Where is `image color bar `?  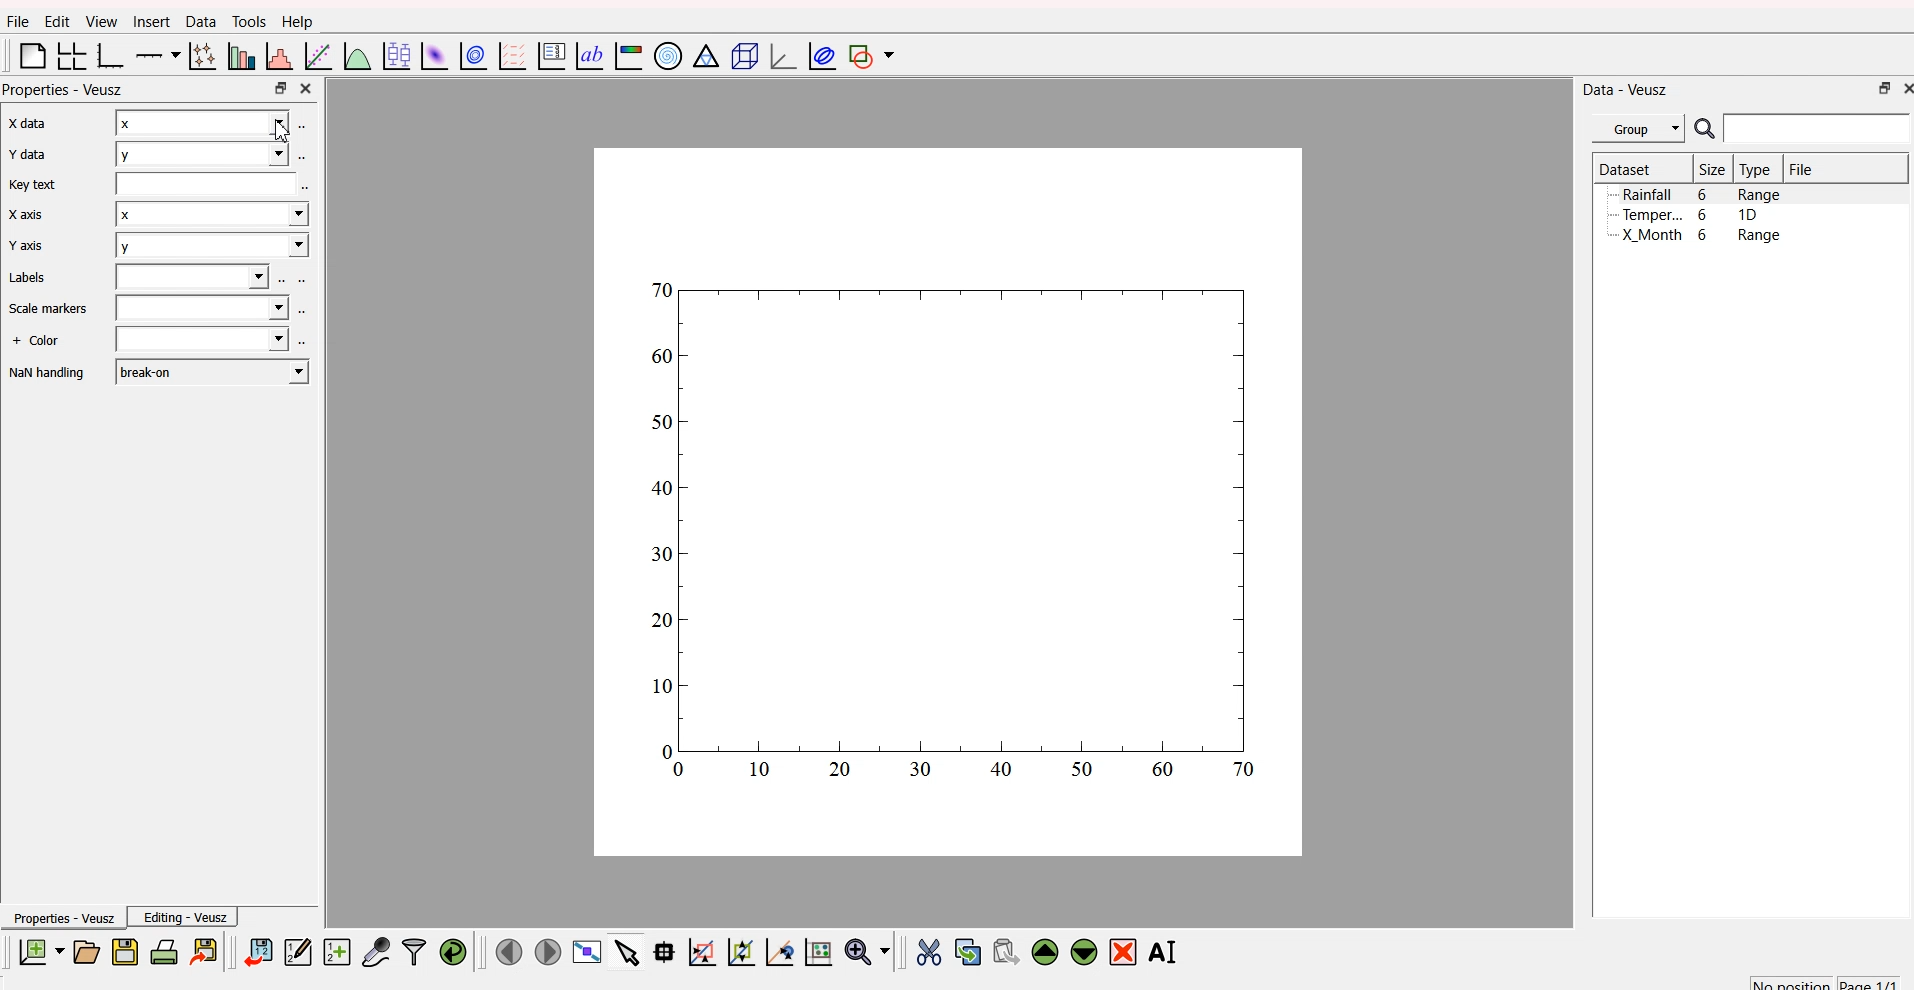 image color bar  is located at coordinates (628, 55).